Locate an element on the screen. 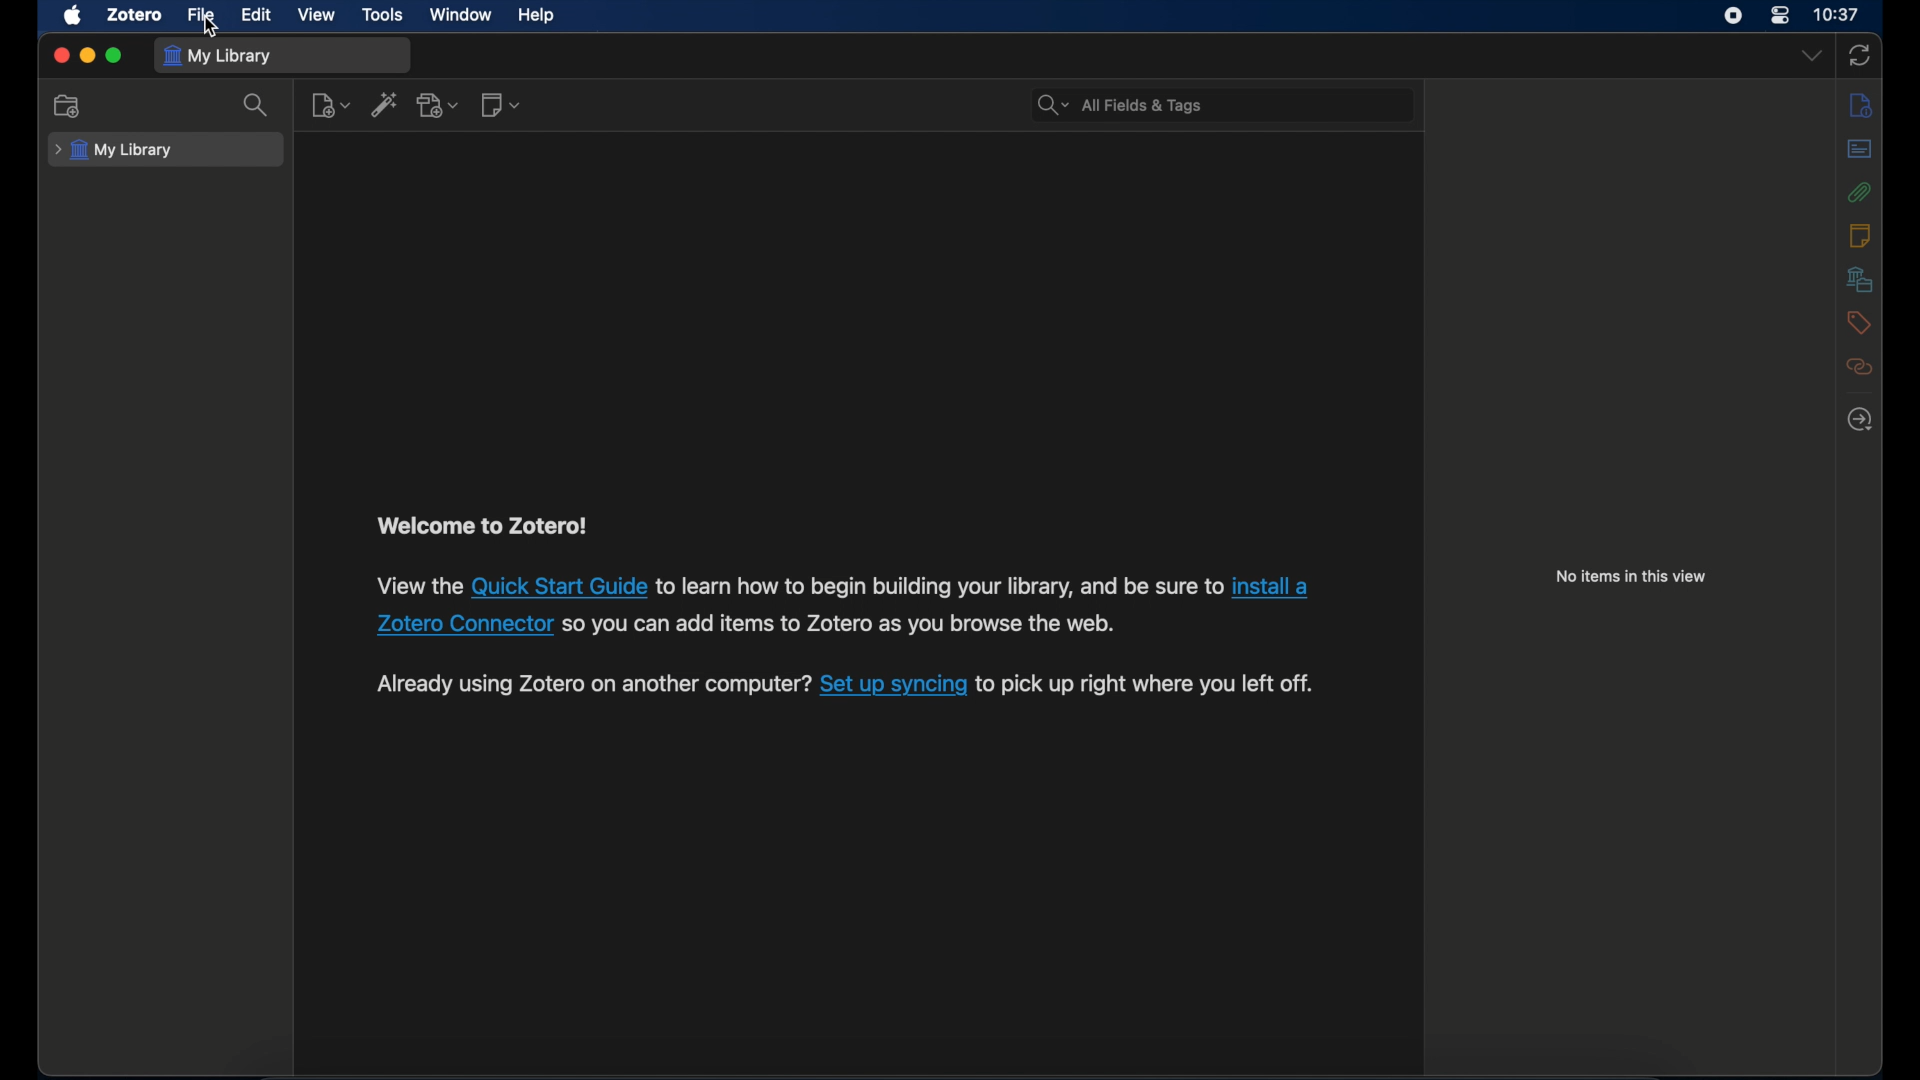 Image resolution: width=1920 pixels, height=1080 pixels. no items in this view is located at coordinates (1633, 577).